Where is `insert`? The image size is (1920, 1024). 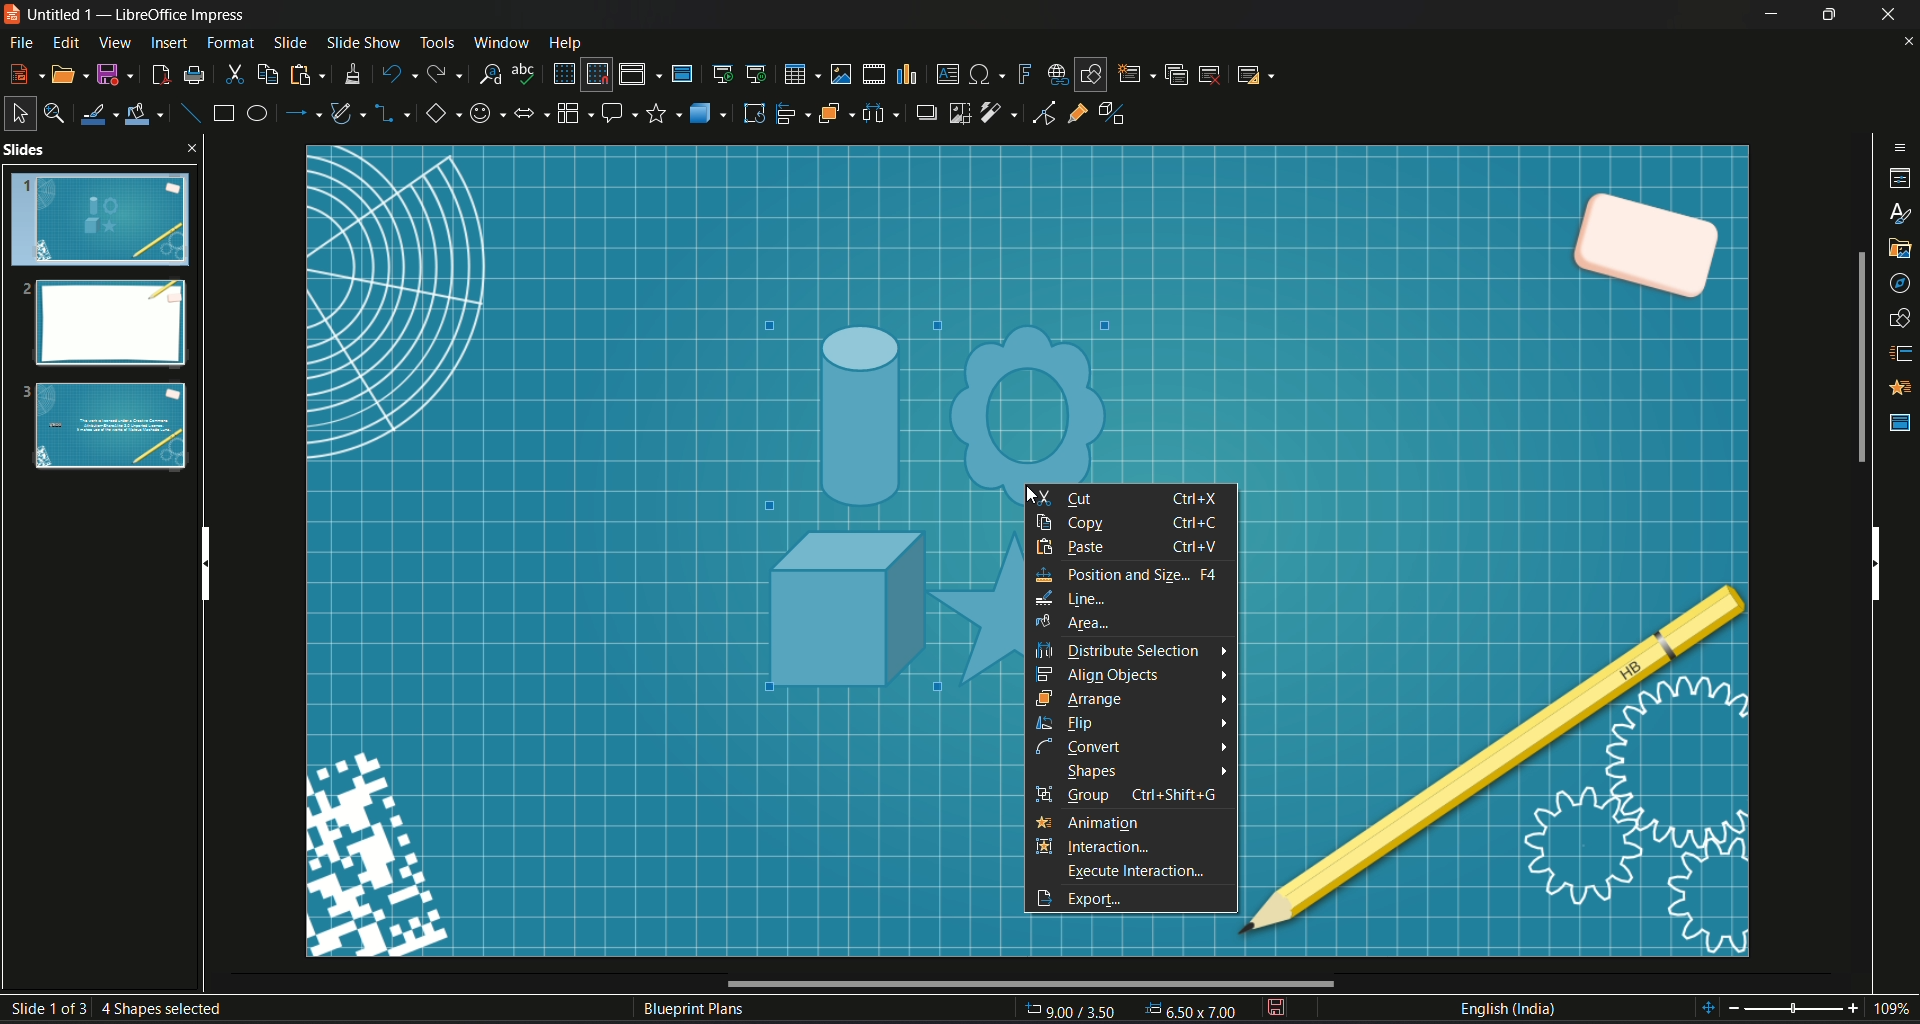
insert is located at coordinates (167, 43).